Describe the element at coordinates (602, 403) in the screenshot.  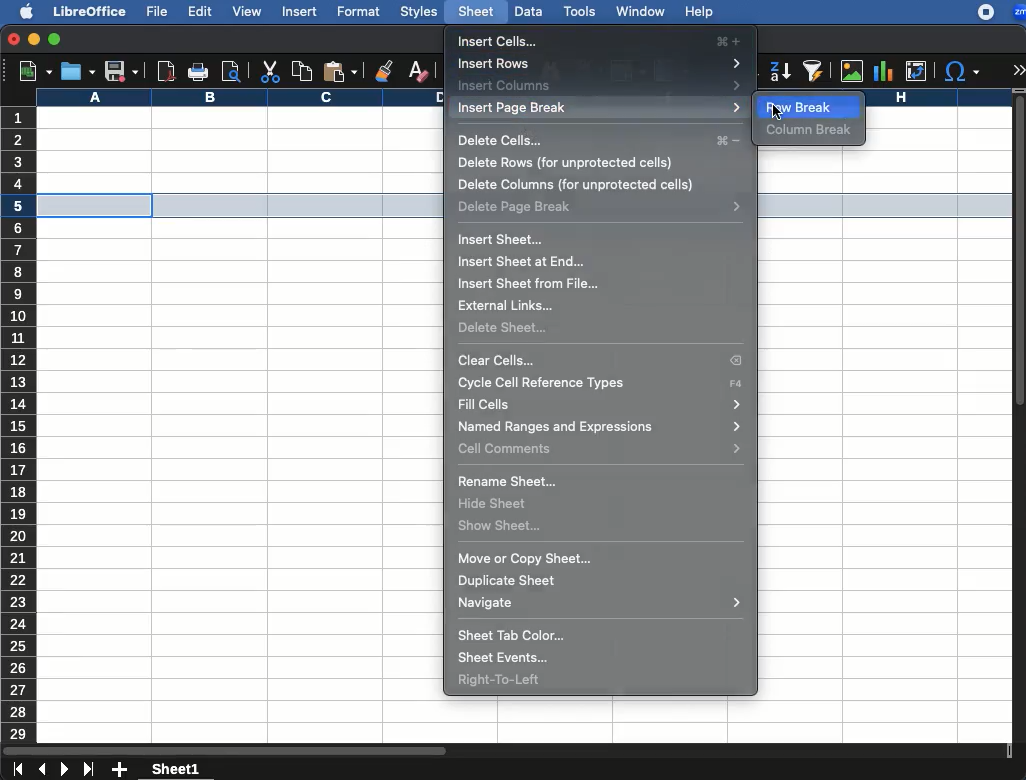
I see `fit cells` at that location.